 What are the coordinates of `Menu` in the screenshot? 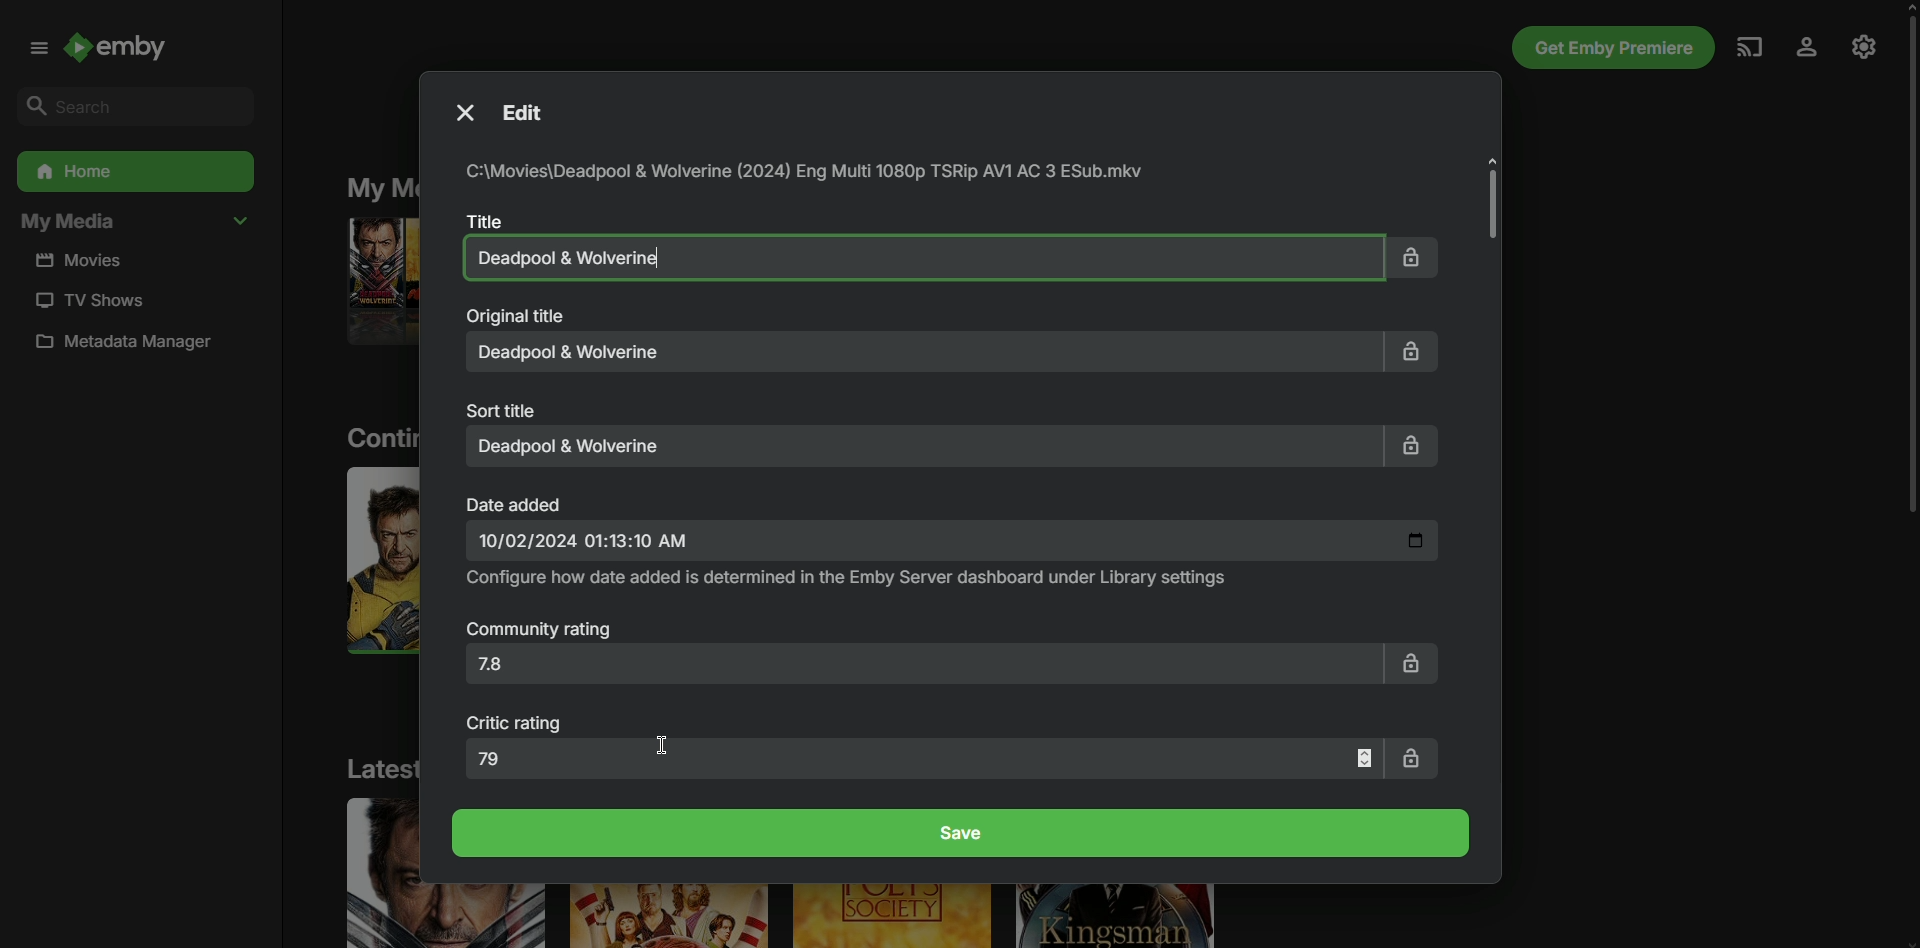 It's located at (34, 48).